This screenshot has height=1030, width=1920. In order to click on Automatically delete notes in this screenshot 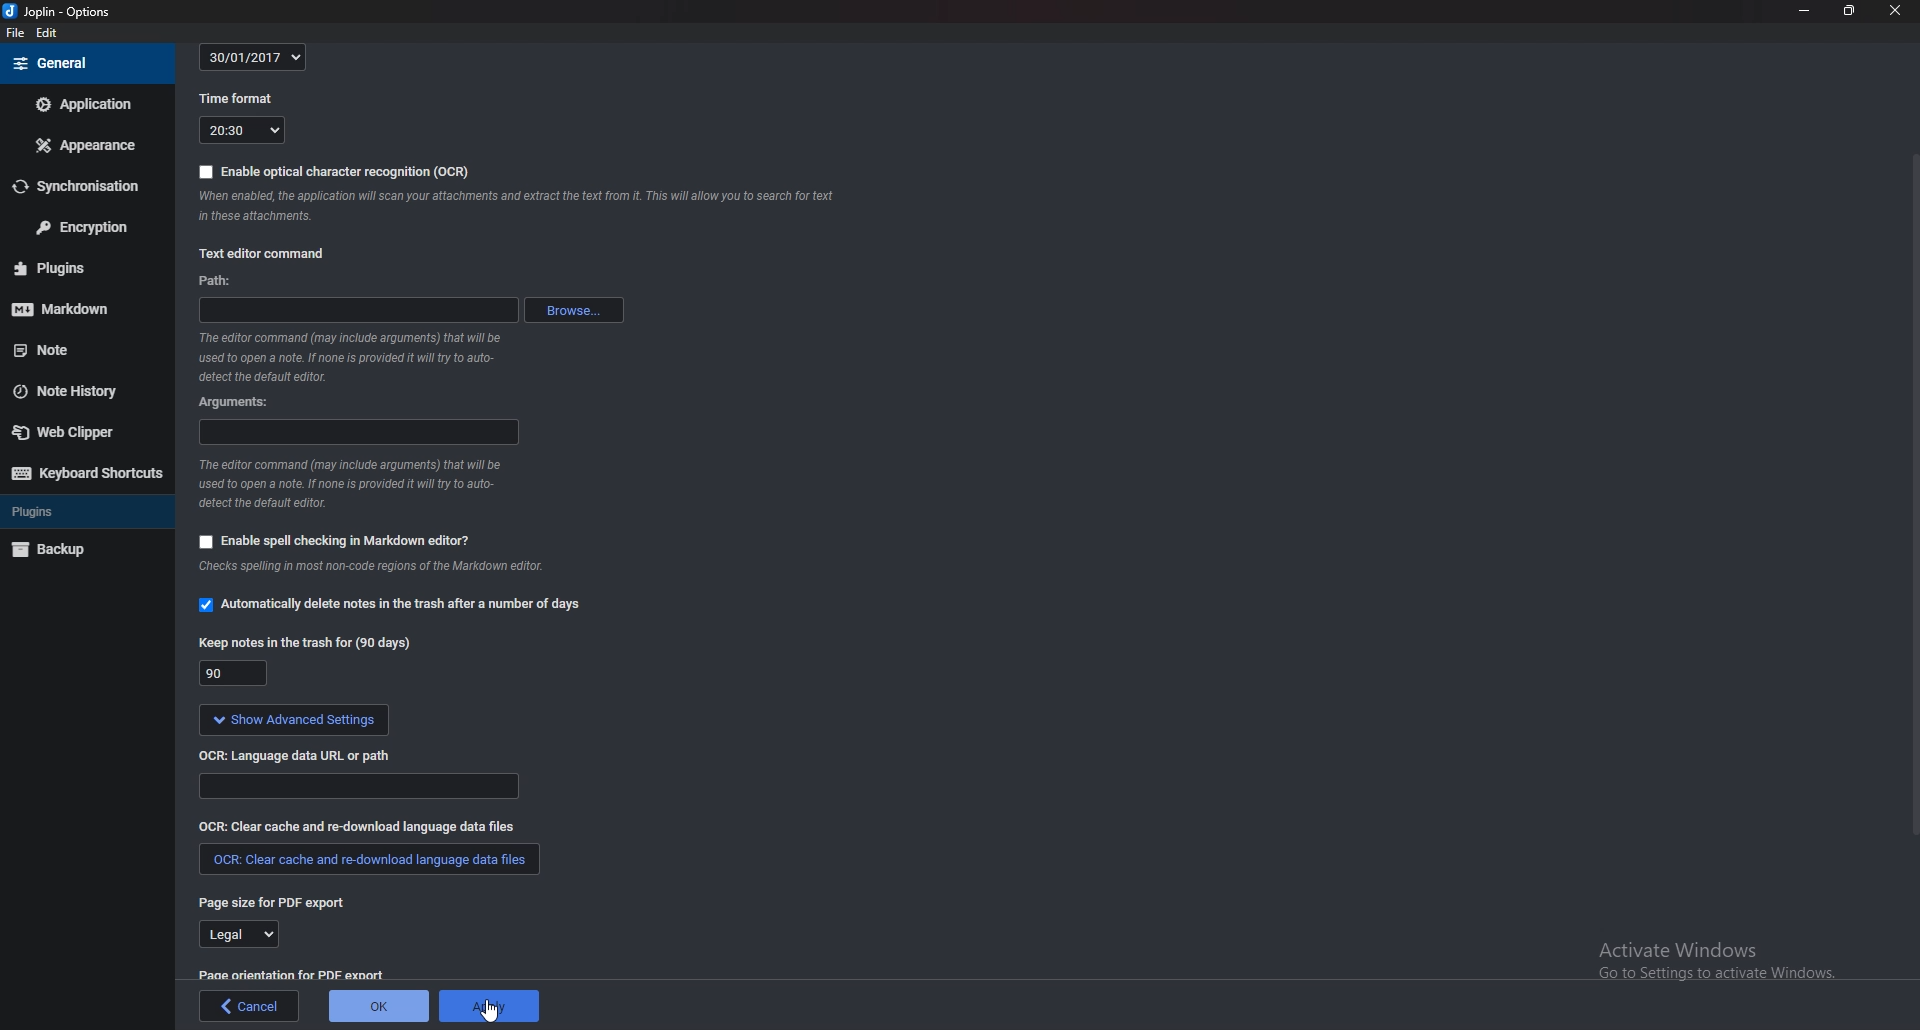, I will do `click(388, 604)`.